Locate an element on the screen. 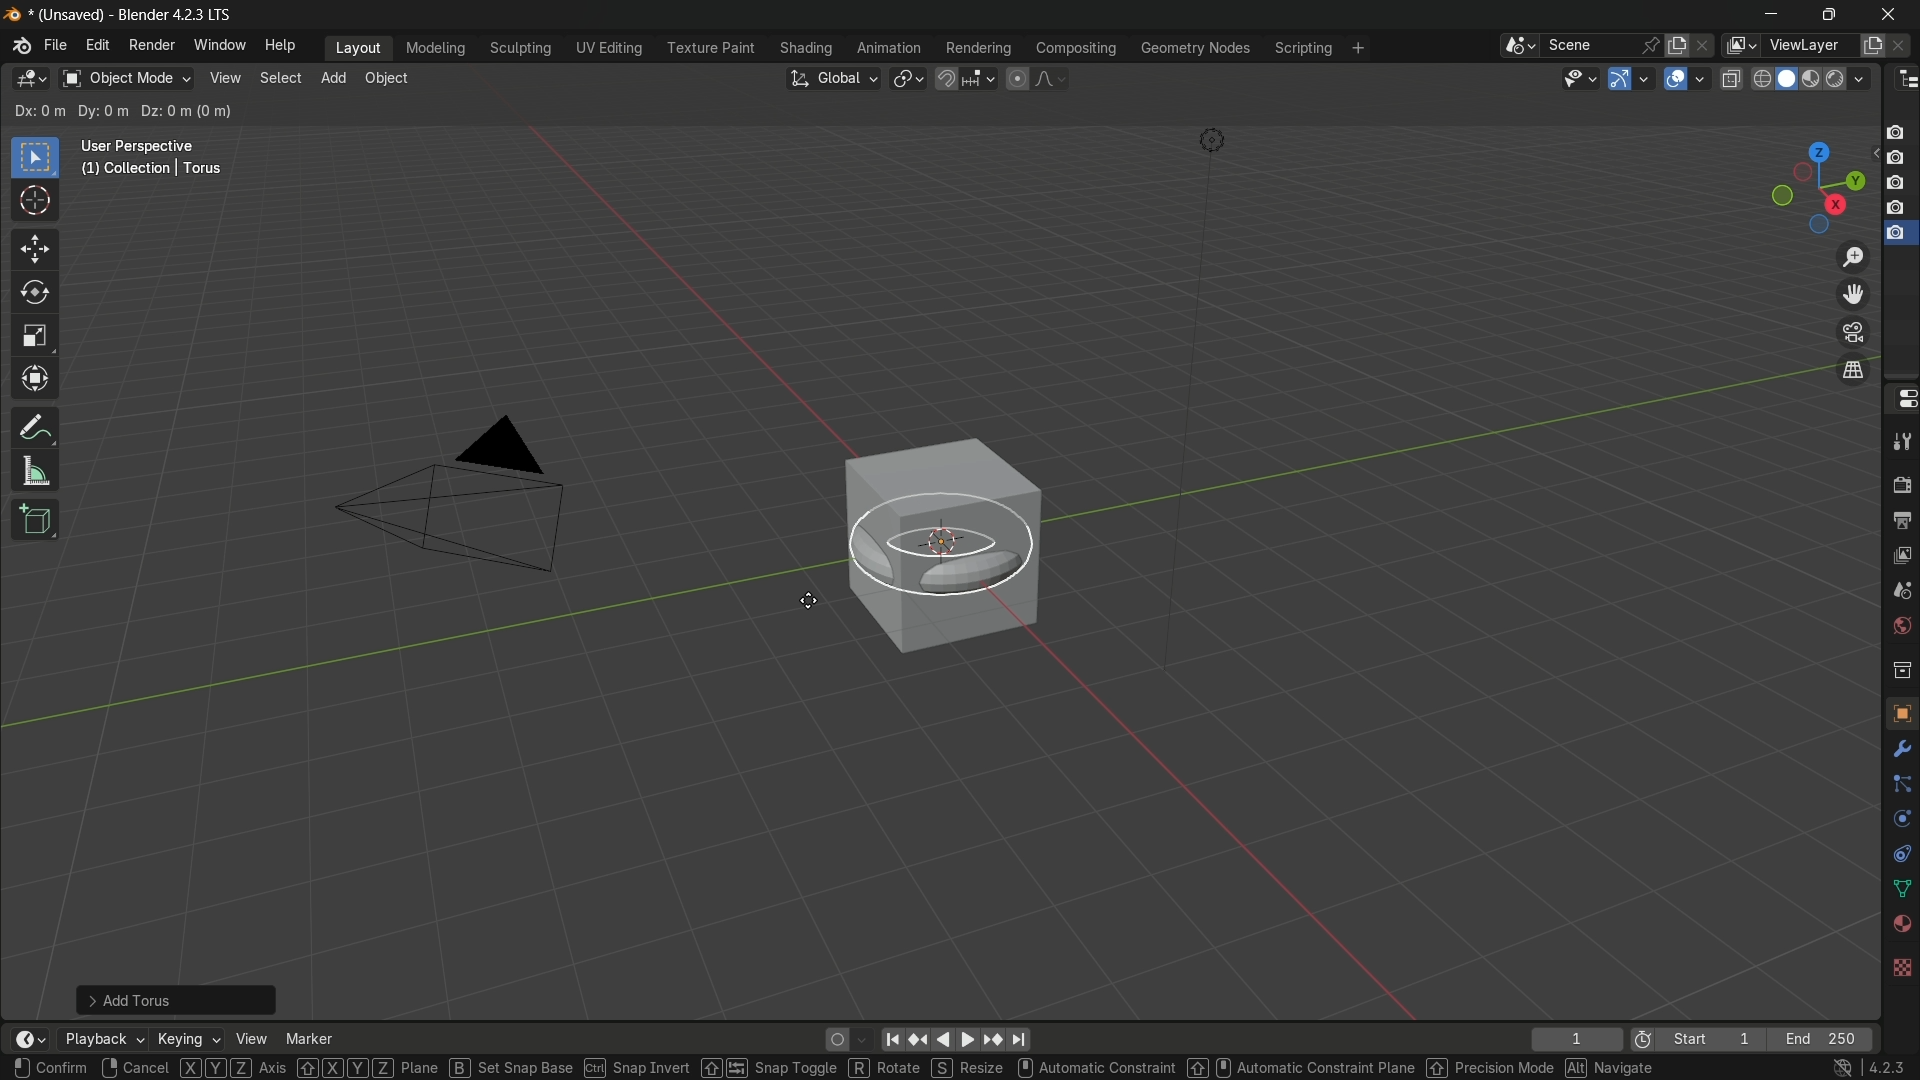 This screenshot has width=1920, height=1080. jump to endpoint is located at coordinates (889, 1040).